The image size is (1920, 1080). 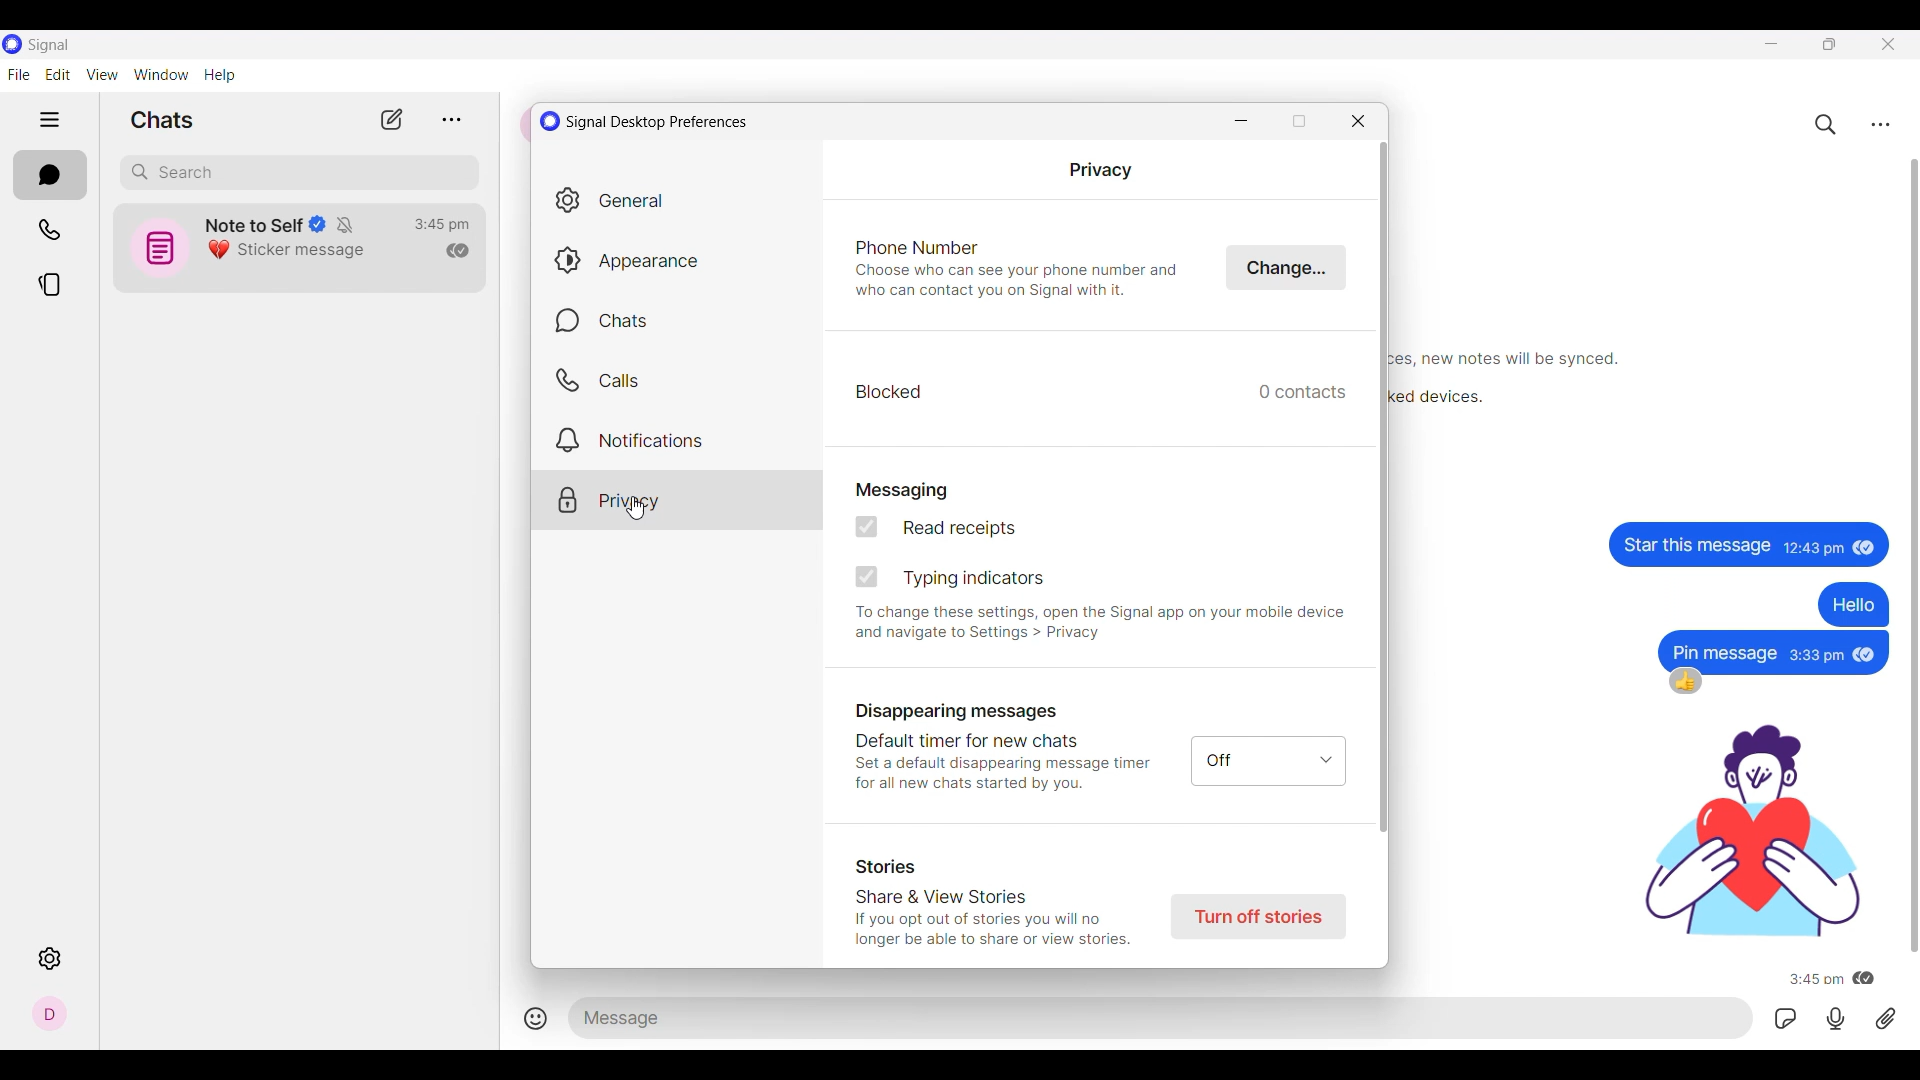 I want to click on Chat icon and details, so click(x=247, y=245).